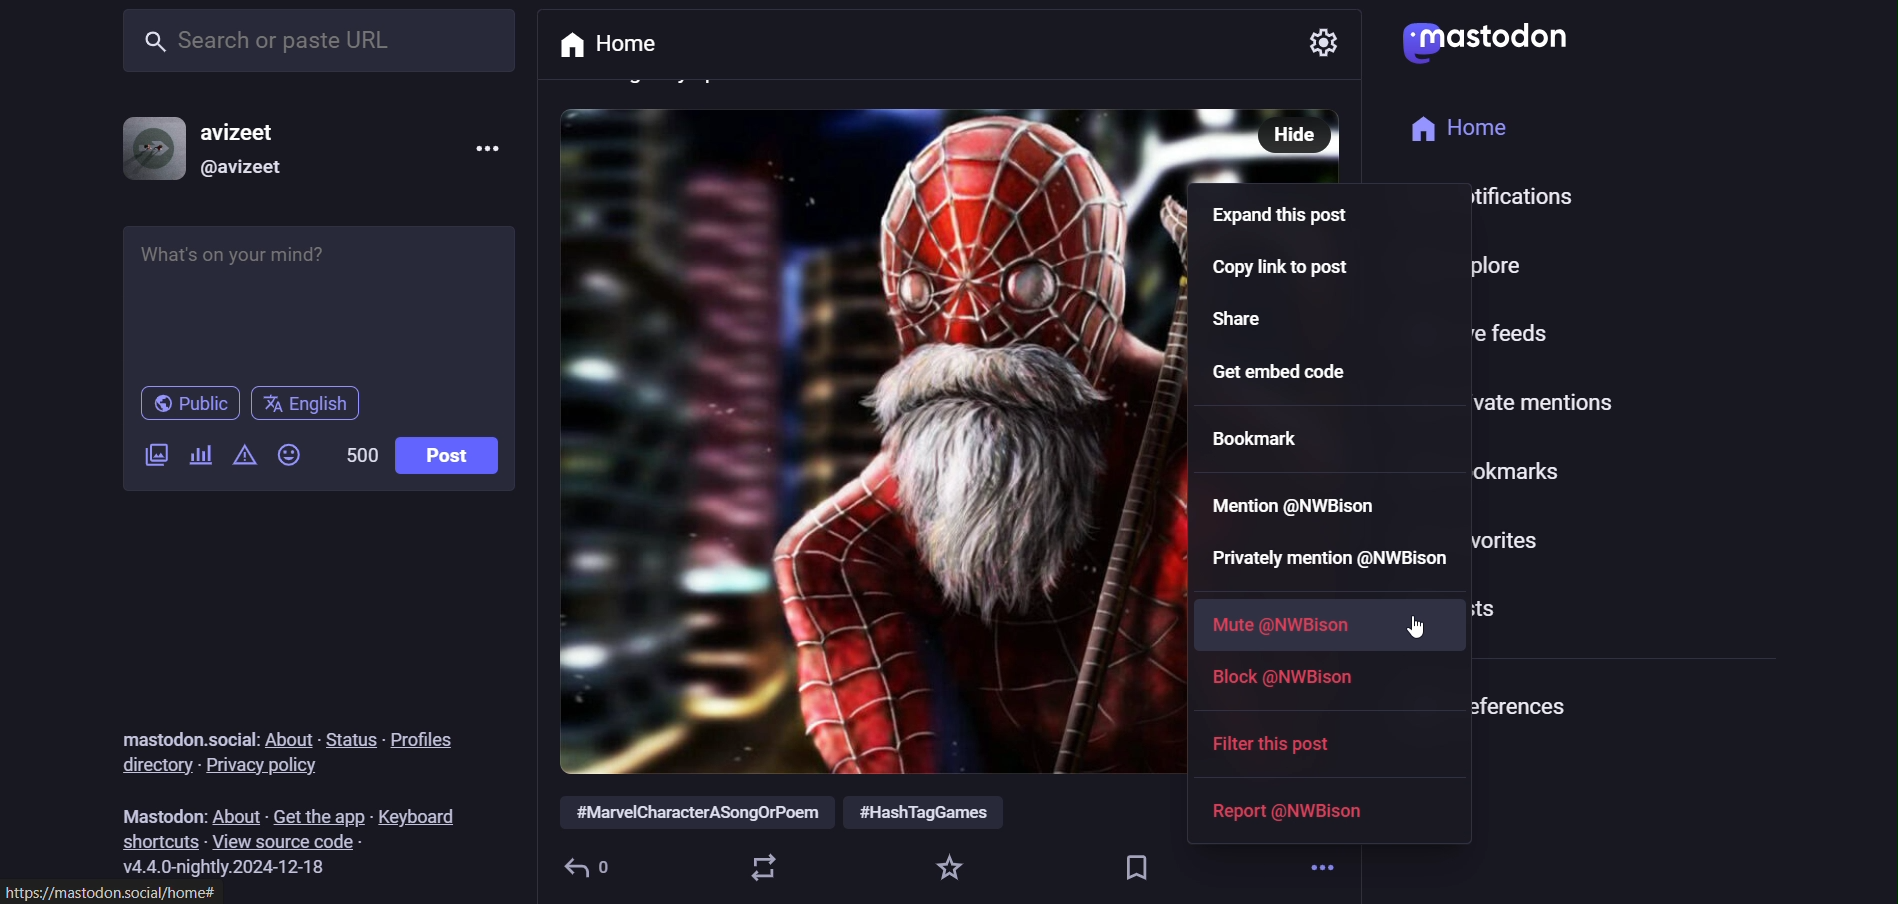 The width and height of the screenshot is (1898, 904). Describe the element at coordinates (235, 868) in the screenshot. I see `version` at that location.